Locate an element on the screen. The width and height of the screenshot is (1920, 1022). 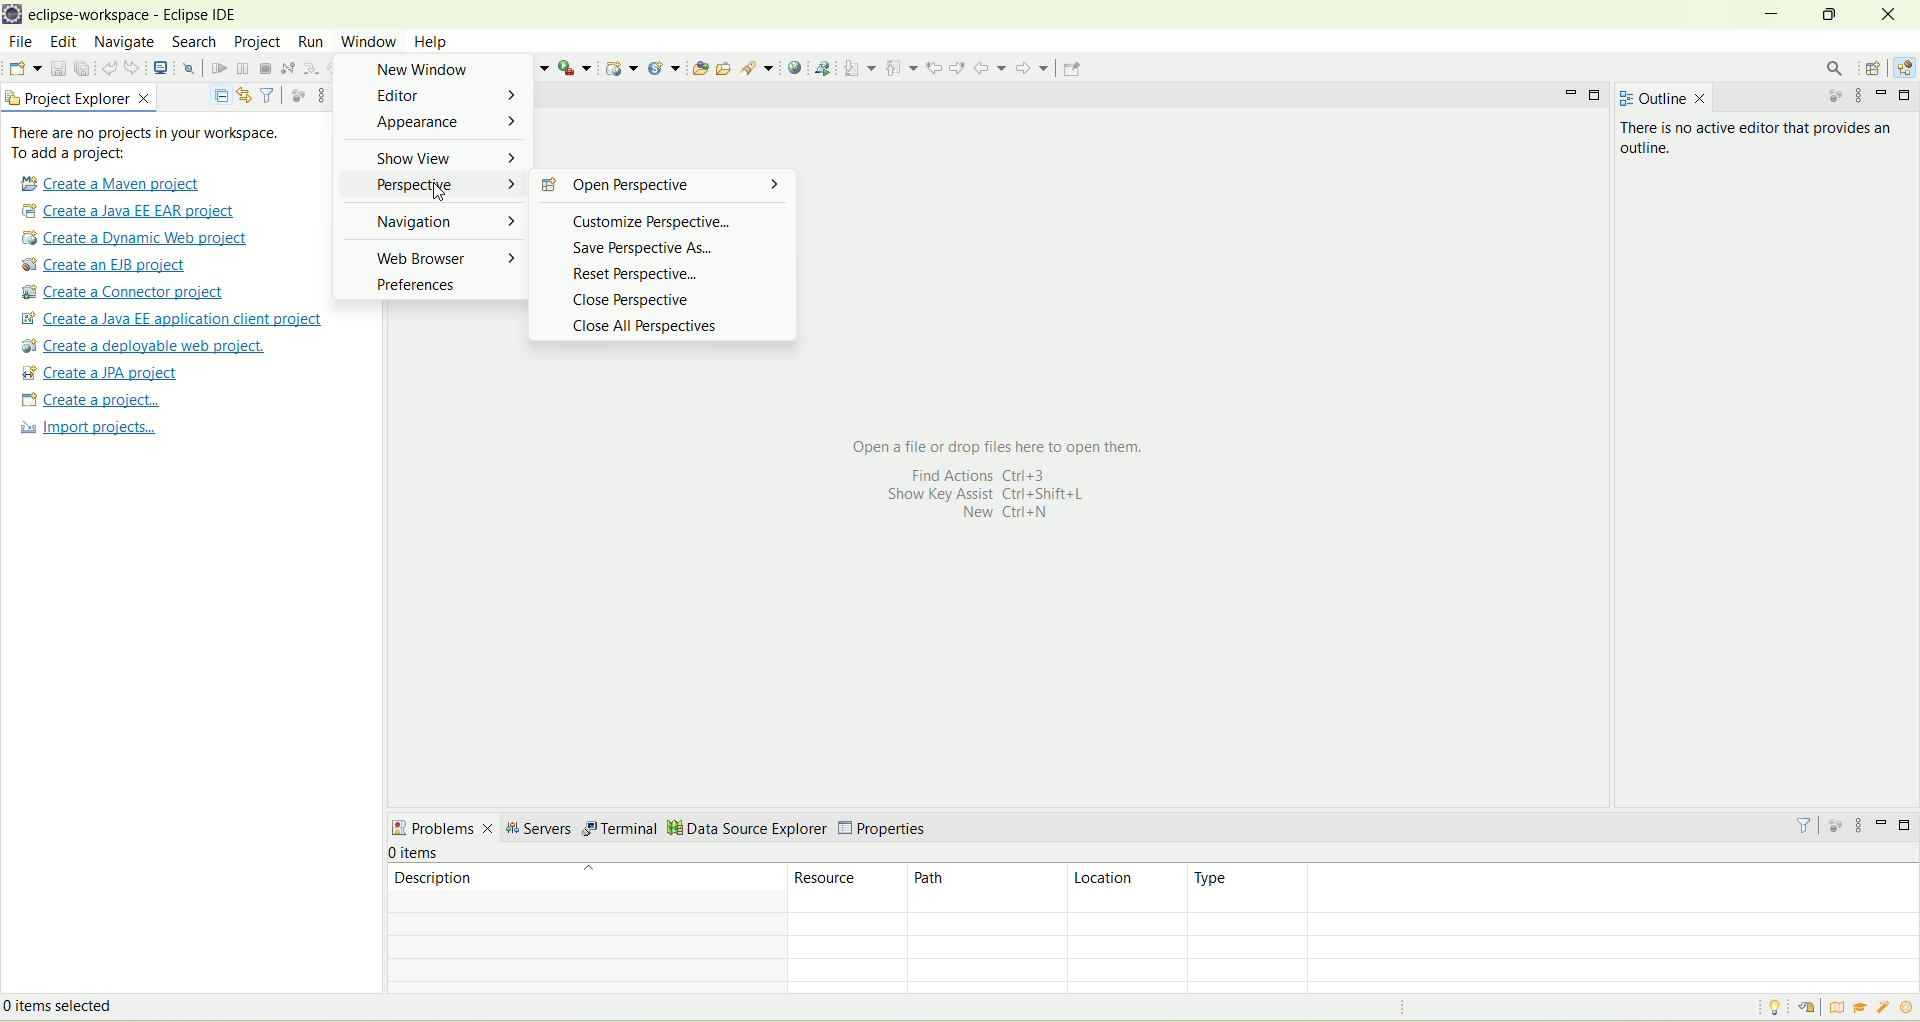
project is located at coordinates (256, 42).